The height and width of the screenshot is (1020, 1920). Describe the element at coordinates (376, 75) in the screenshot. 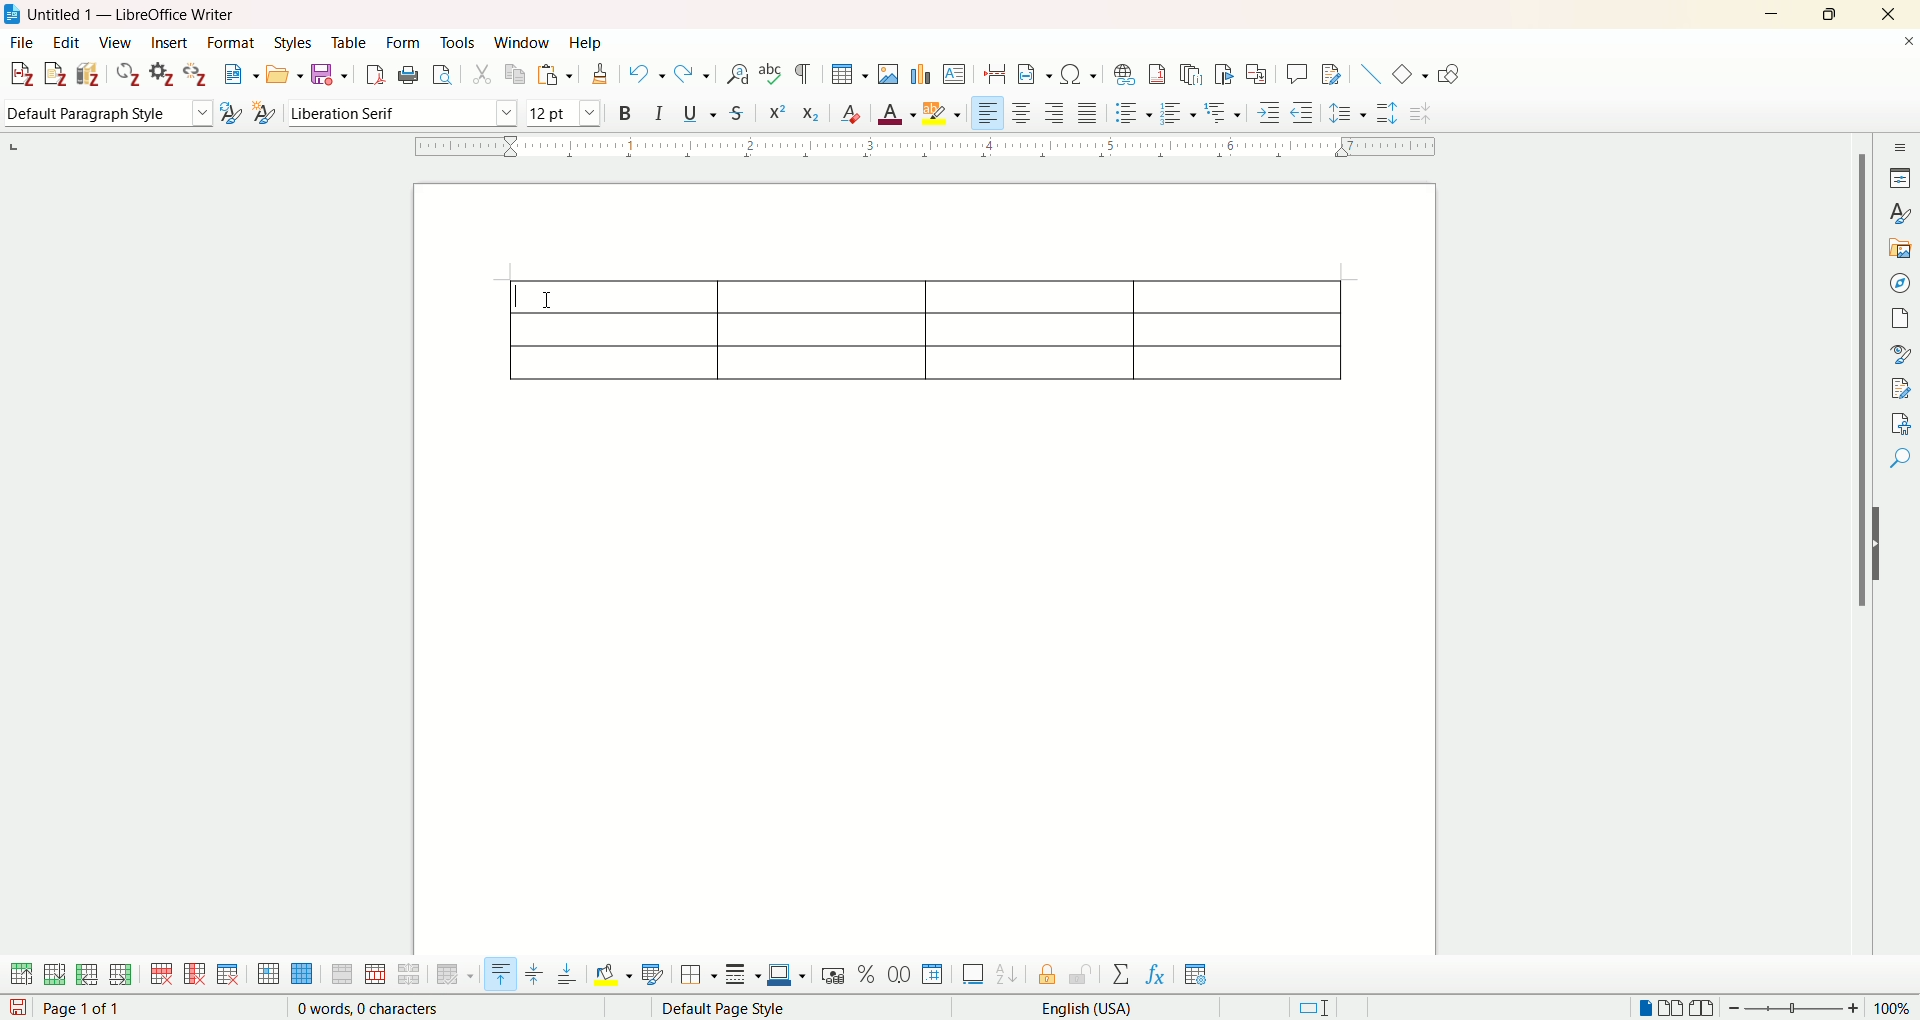

I see `export` at that location.